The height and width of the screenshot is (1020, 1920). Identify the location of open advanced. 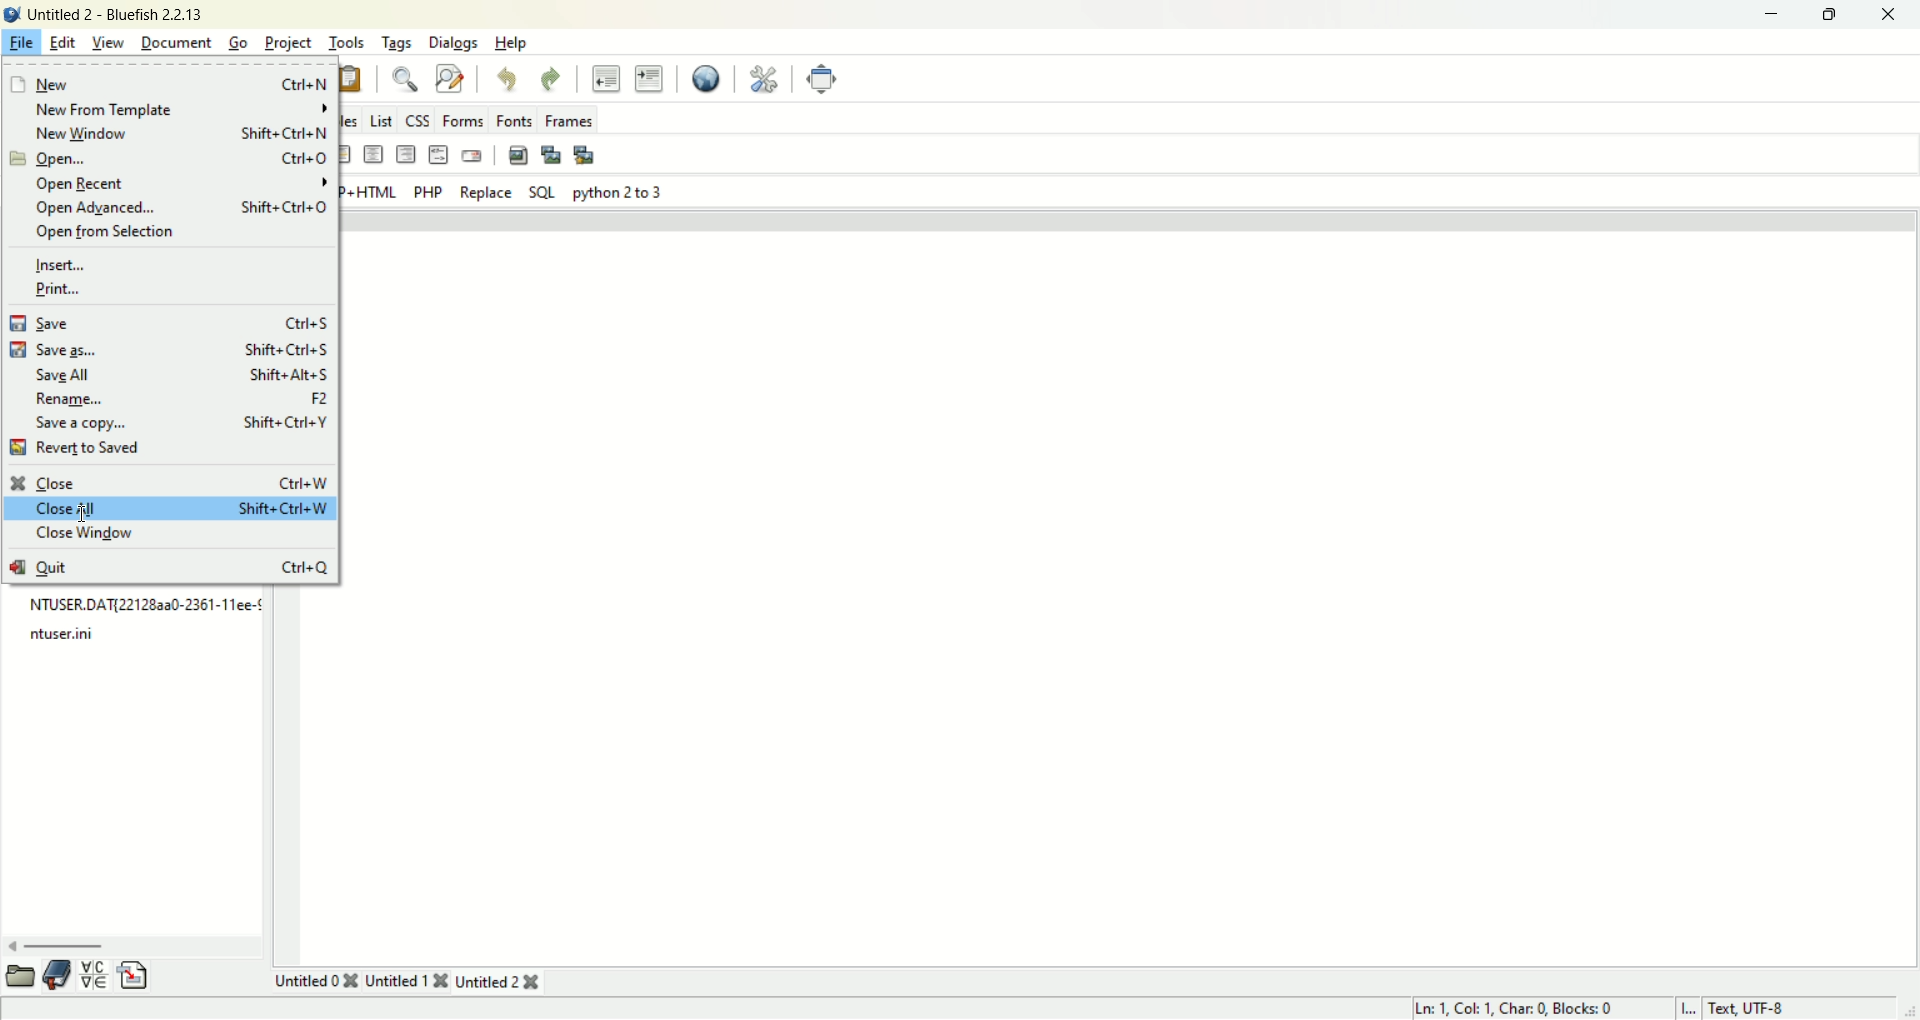
(177, 208).